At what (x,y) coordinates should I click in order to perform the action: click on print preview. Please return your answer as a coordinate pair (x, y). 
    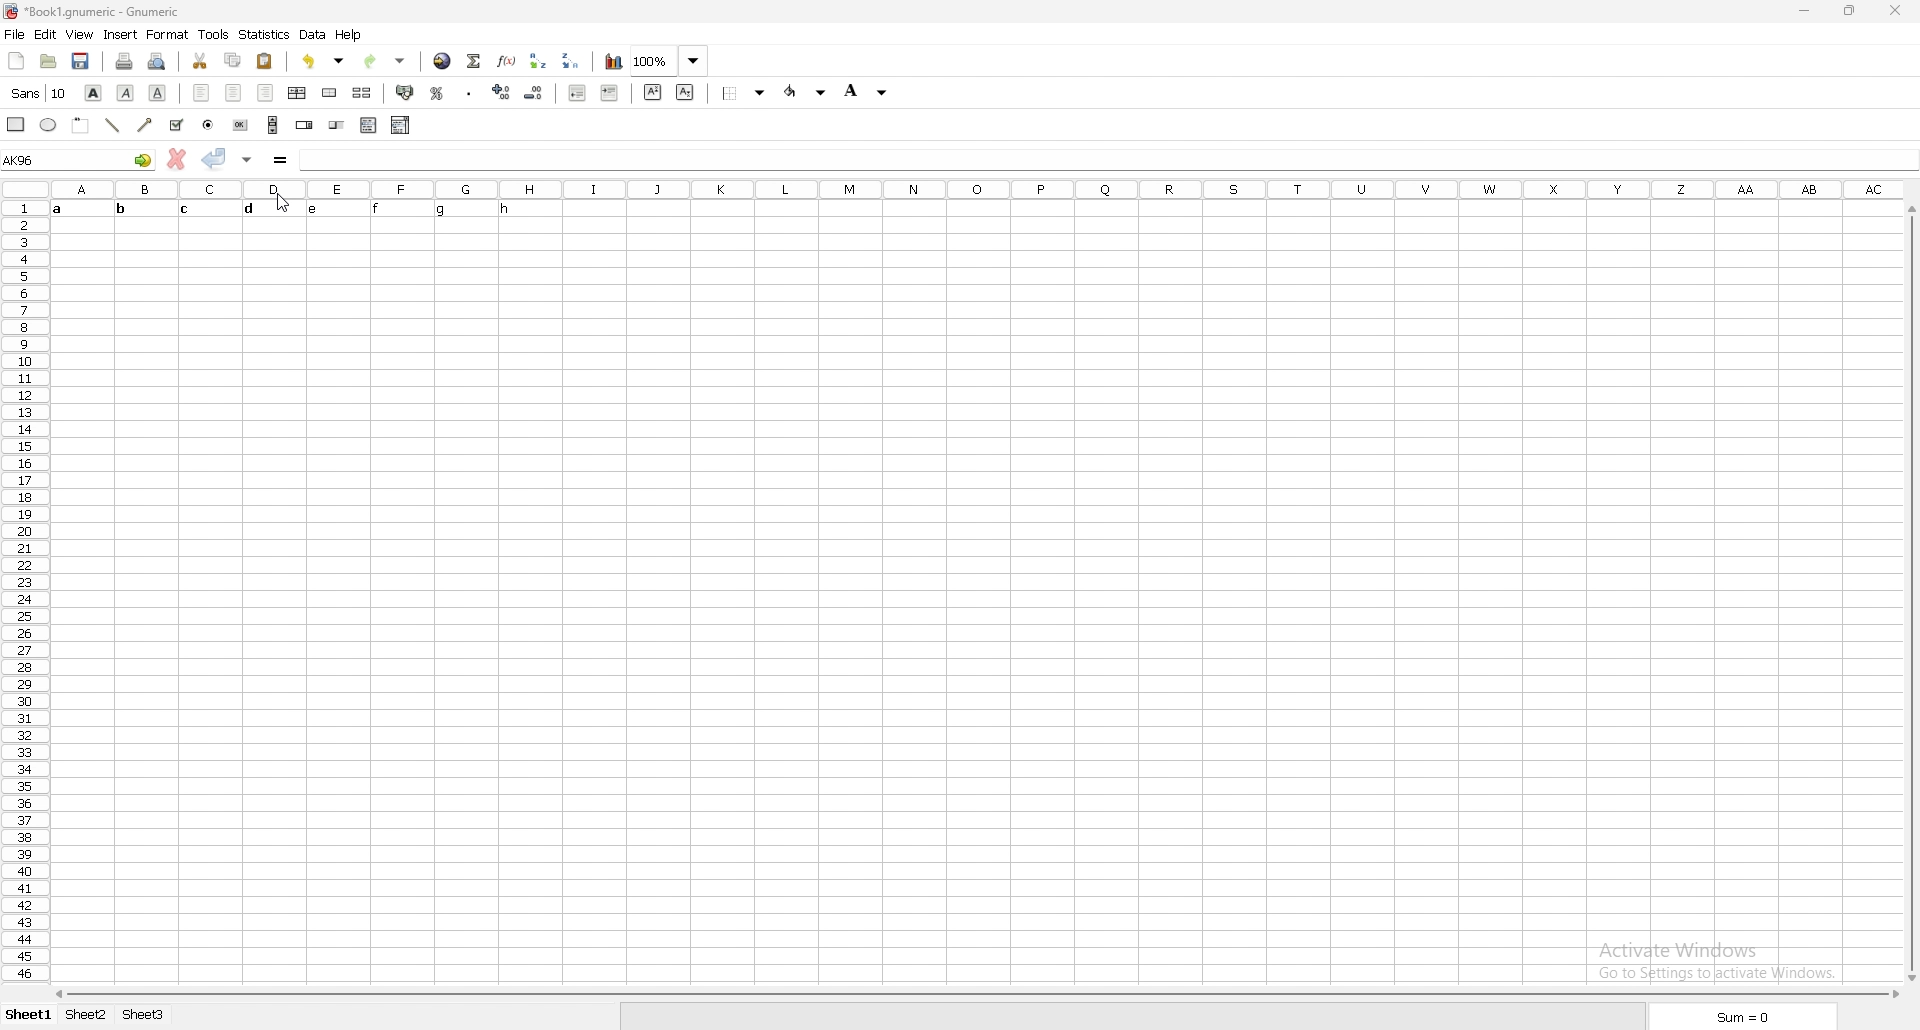
    Looking at the image, I should click on (158, 61).